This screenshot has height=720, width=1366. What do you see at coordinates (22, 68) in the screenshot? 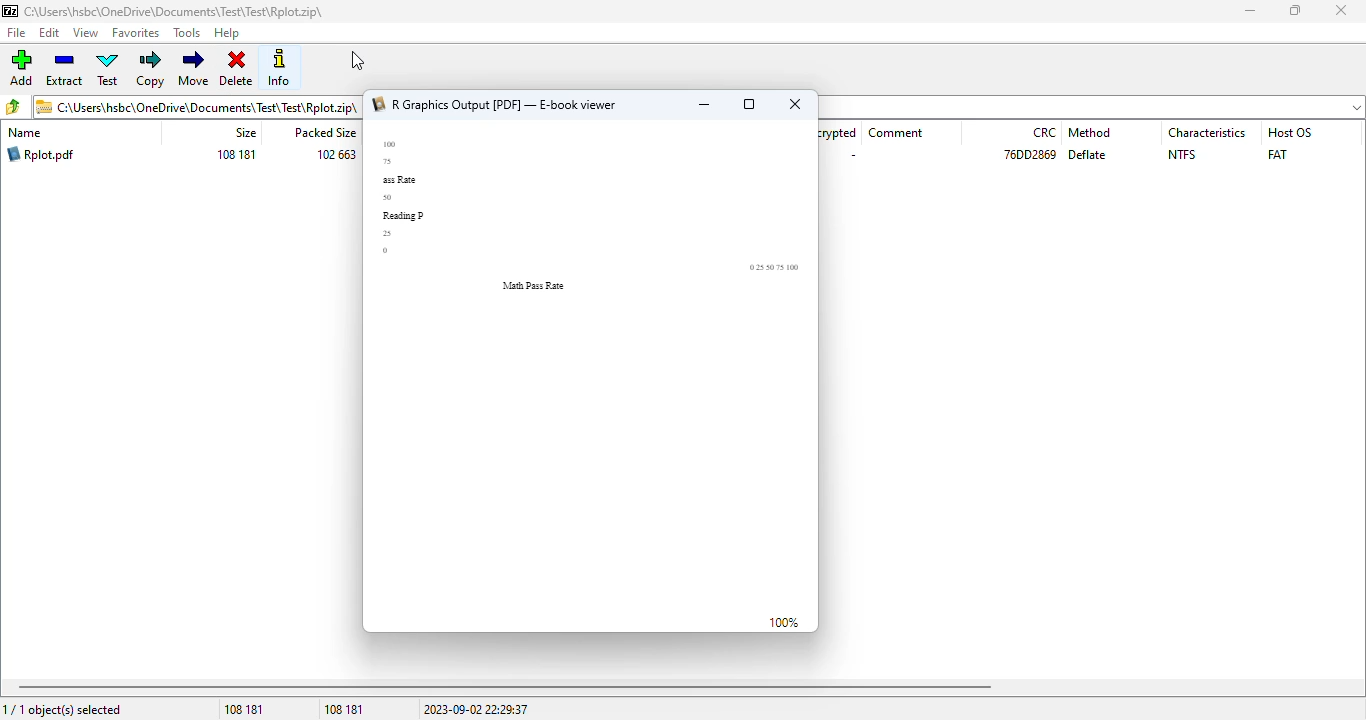
I see `add` at bounding box center [22, 68].